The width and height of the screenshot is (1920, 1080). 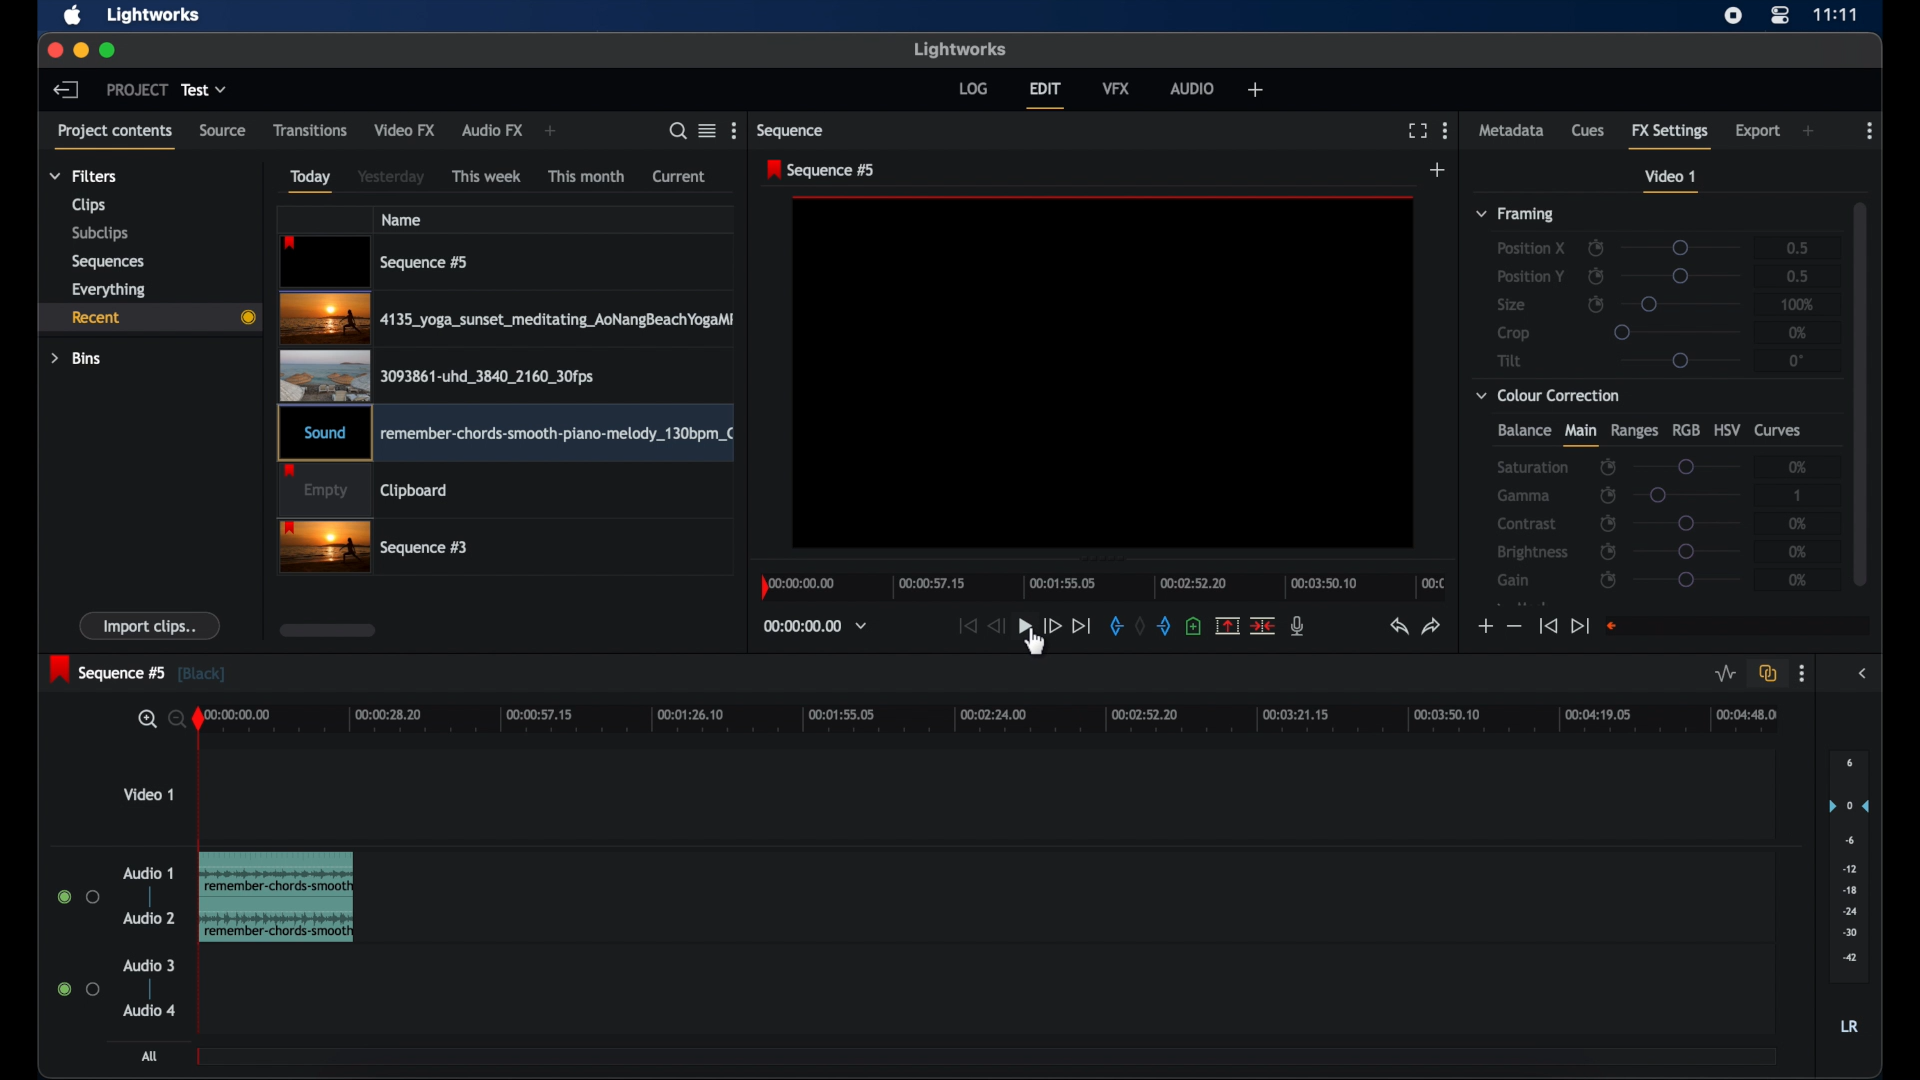 What do you see at coordinates (1046, 96) in the screenshot?
I see `edit` at bounding box center [1046, 96].